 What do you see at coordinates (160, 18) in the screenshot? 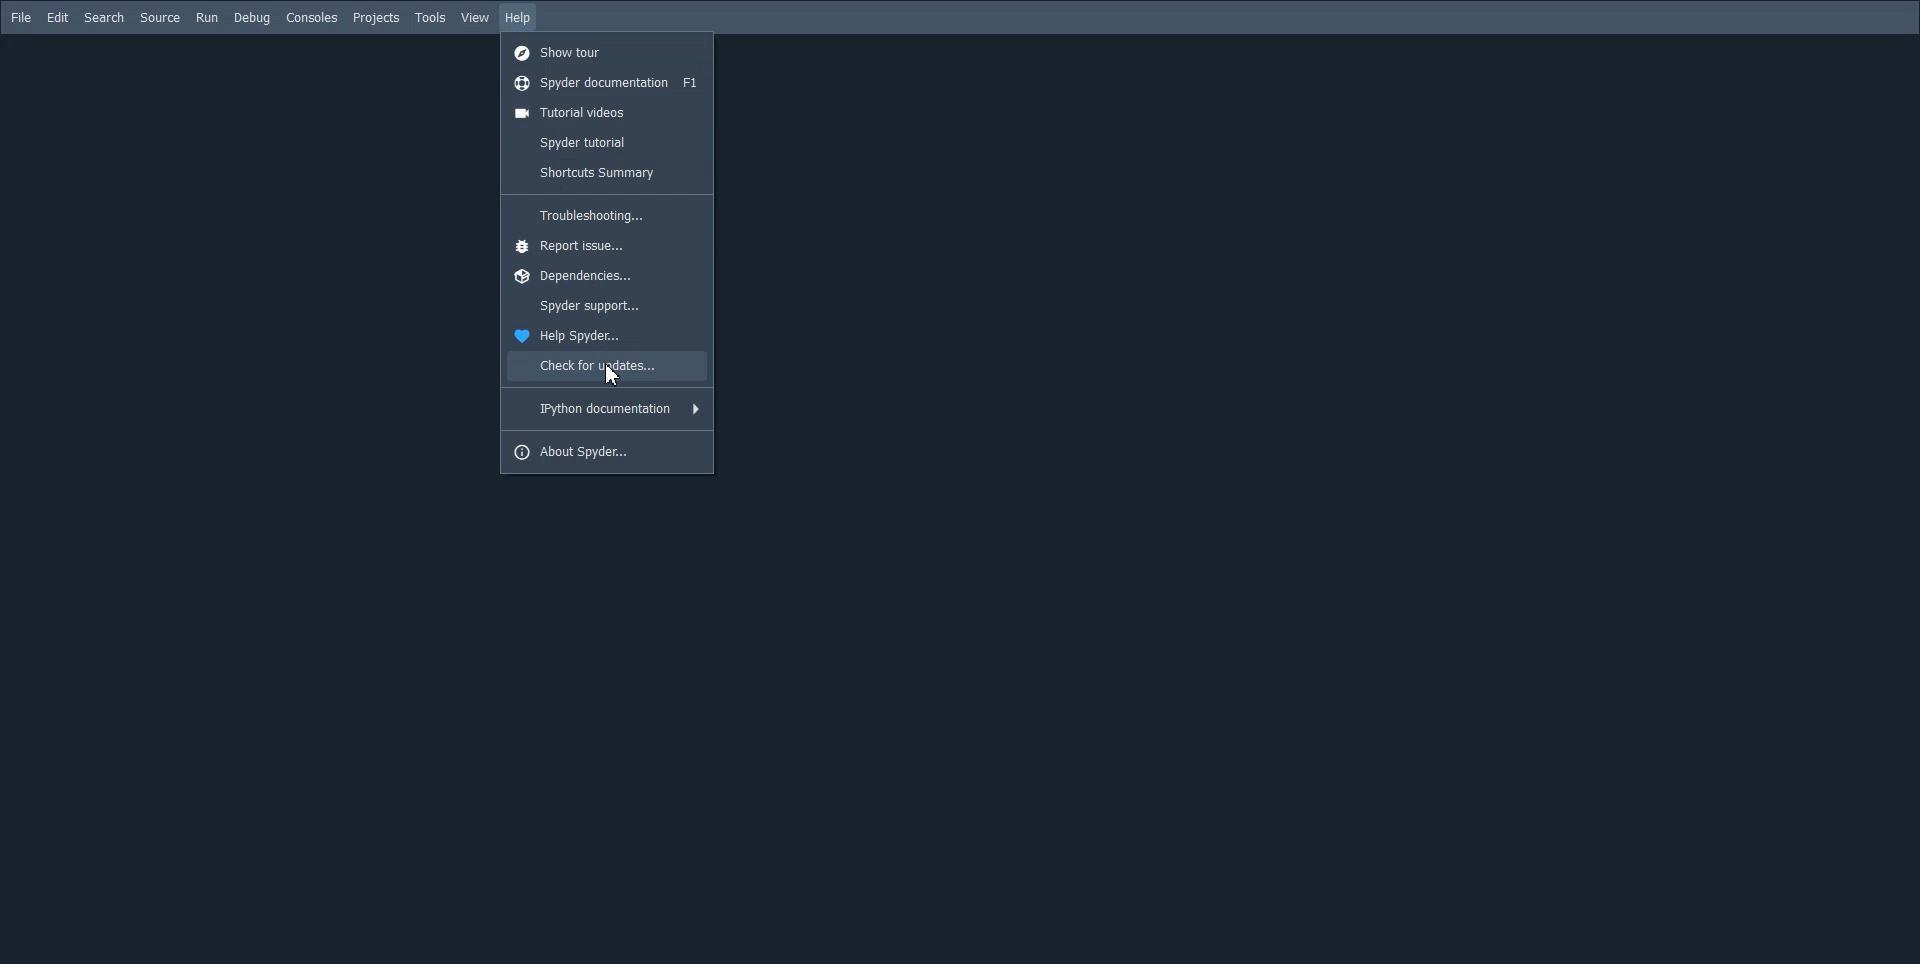
I see `Source` at bounding box center [160, 18].